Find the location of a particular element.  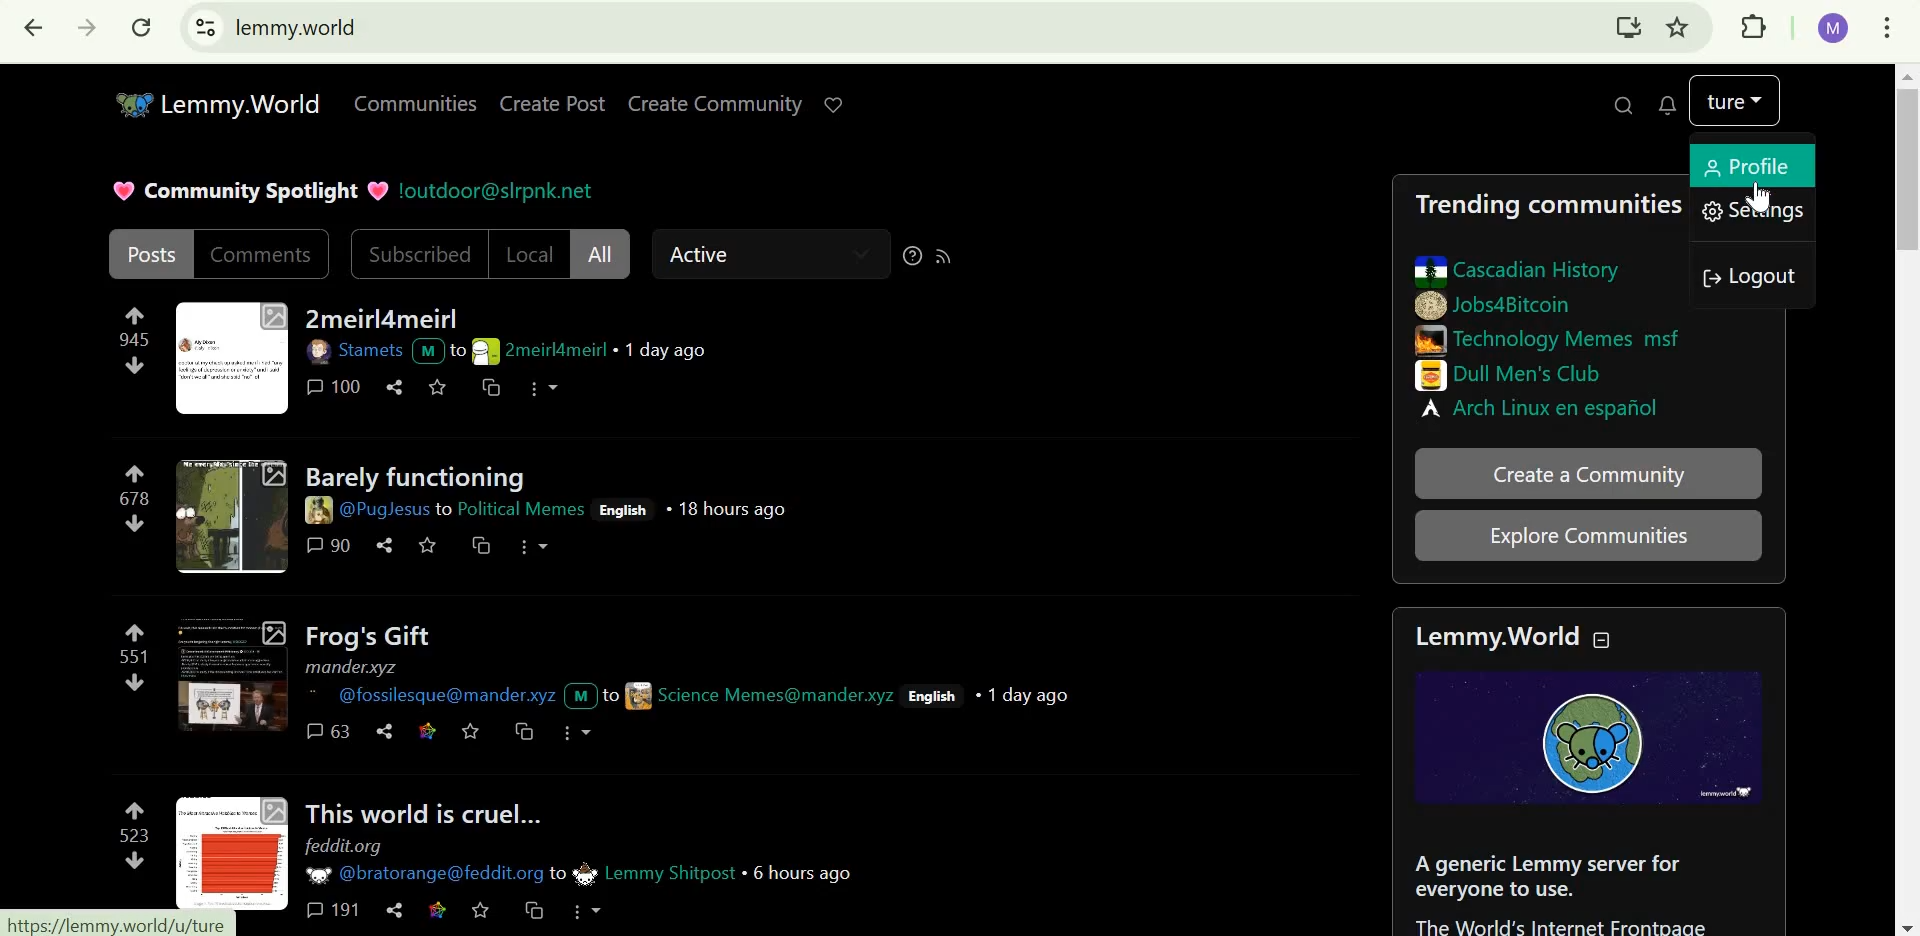

more is located at coordinates (588, 912).